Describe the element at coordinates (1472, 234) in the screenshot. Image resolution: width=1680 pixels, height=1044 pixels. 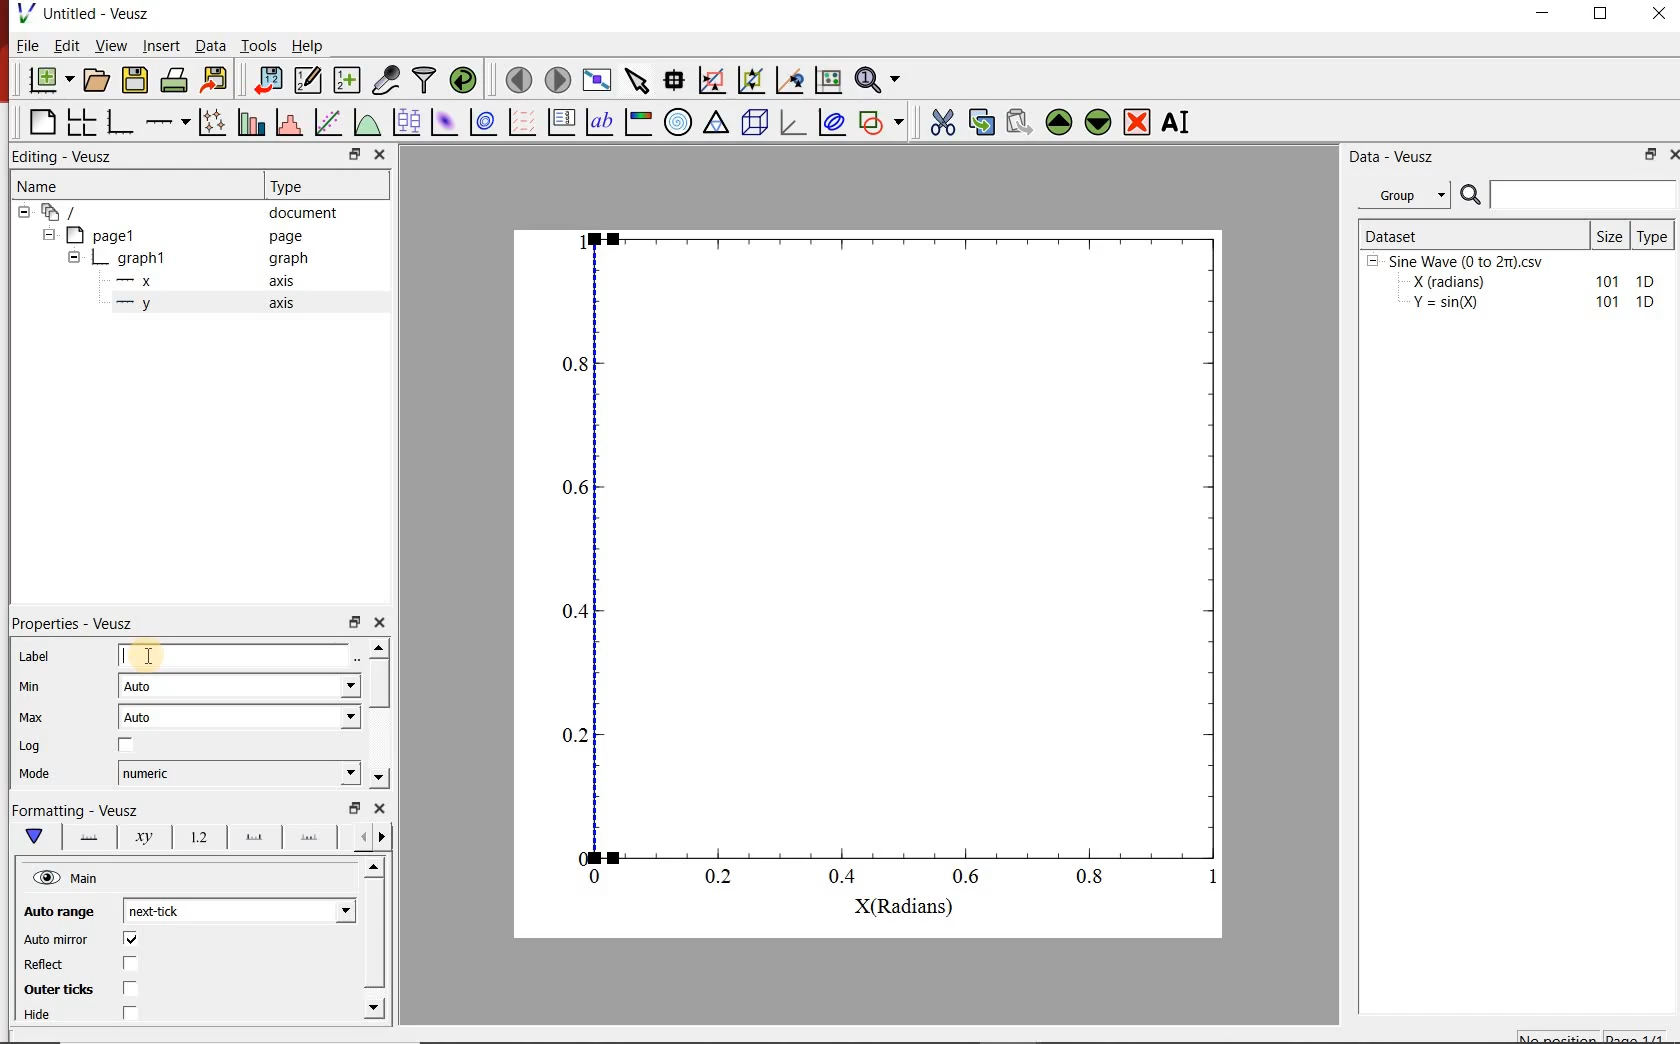
I see `Dataset` at that location.